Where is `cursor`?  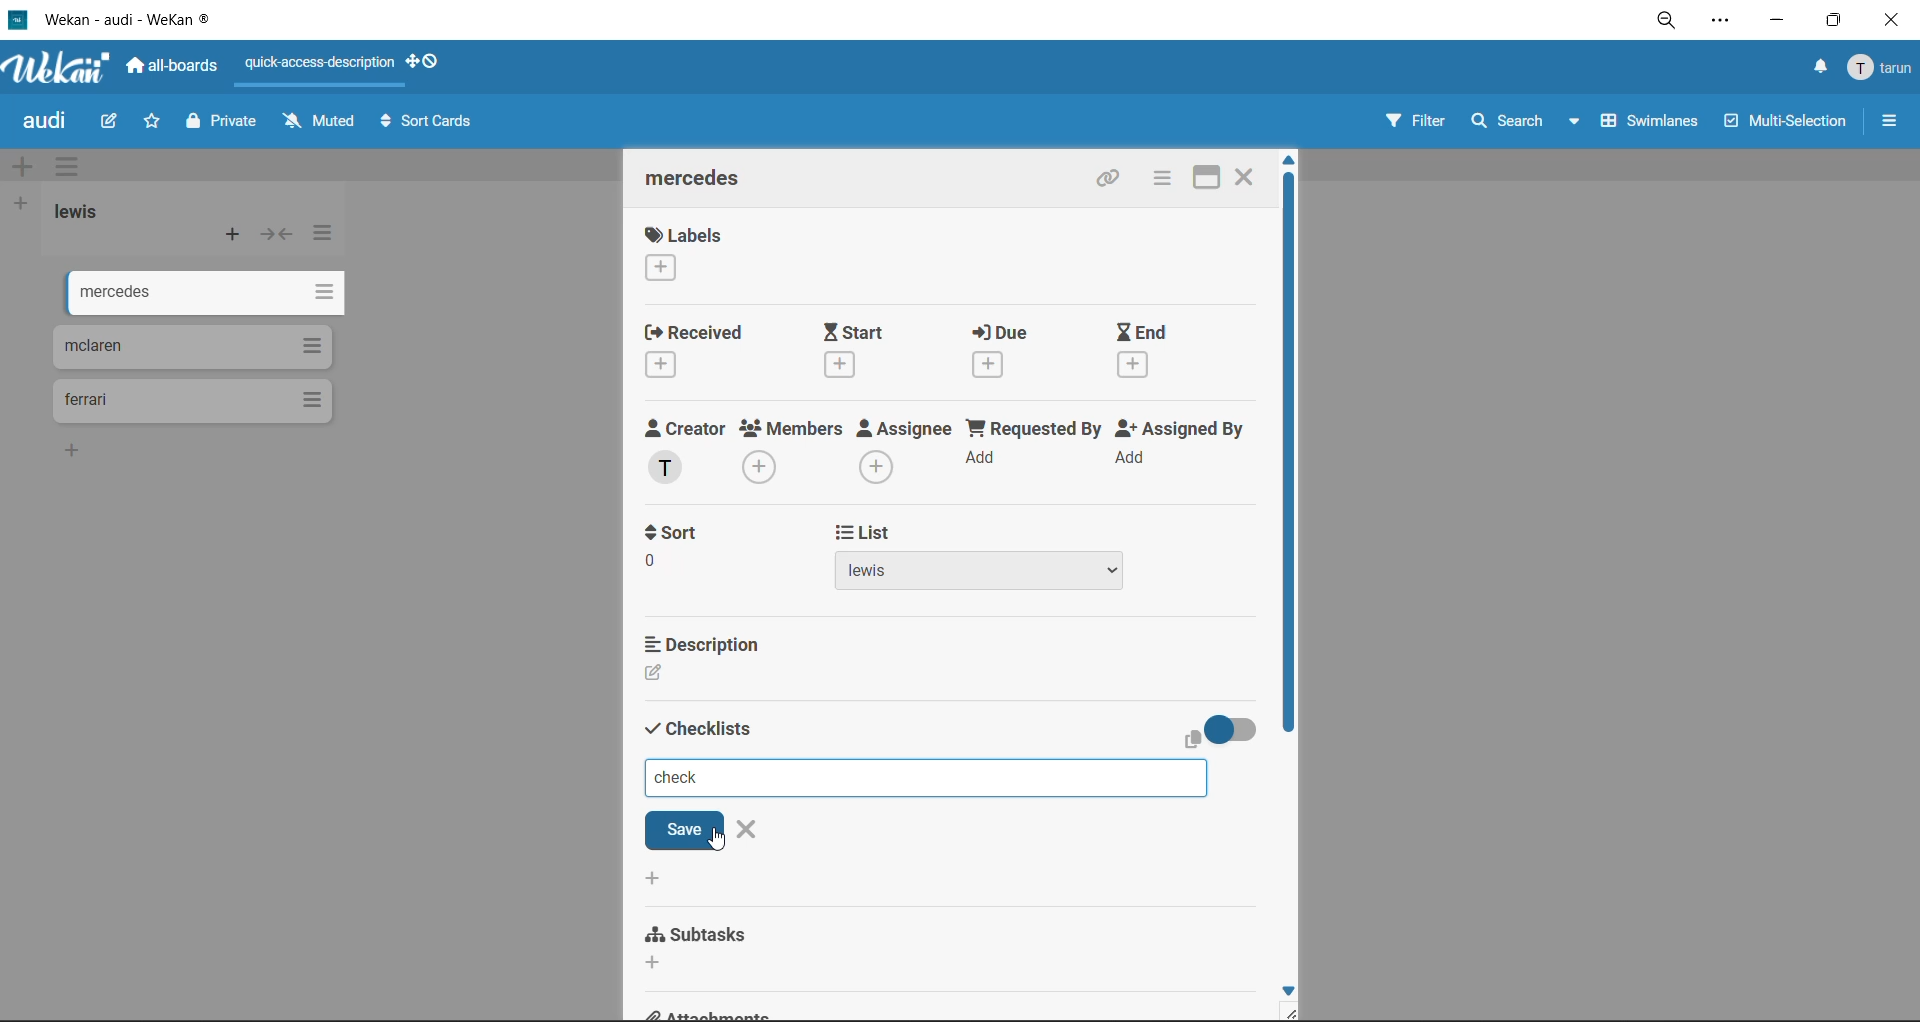 cursor is located at coordinates (718, 842).